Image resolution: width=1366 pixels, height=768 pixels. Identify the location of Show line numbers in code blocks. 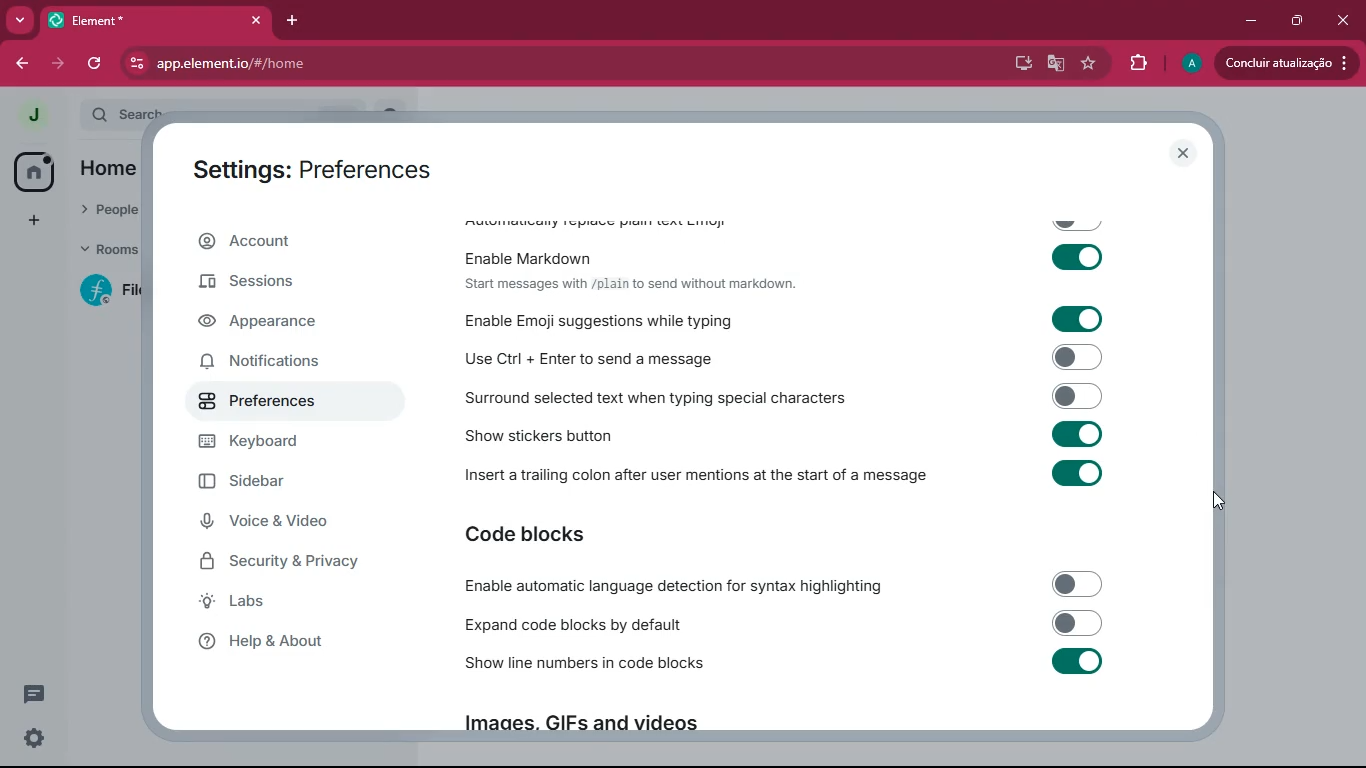
(785, 664).